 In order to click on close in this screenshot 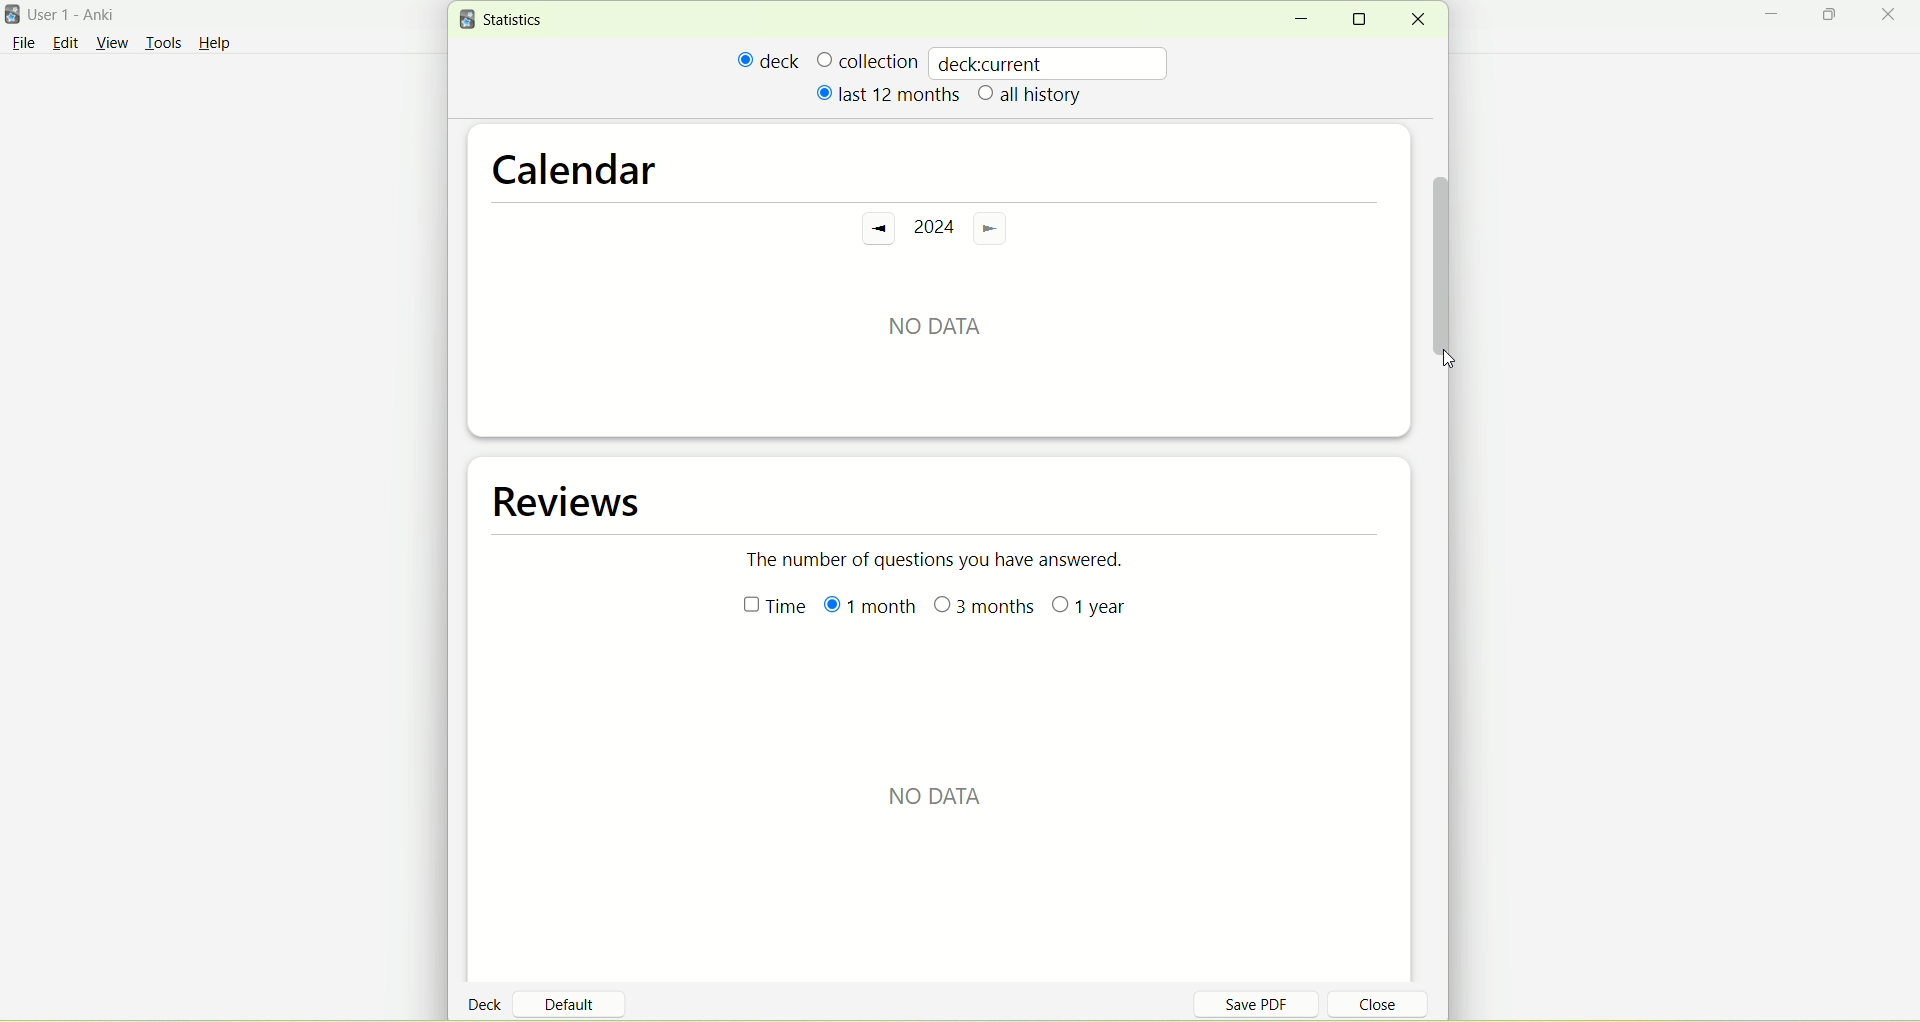, I will do `click(1366, 1007)`.